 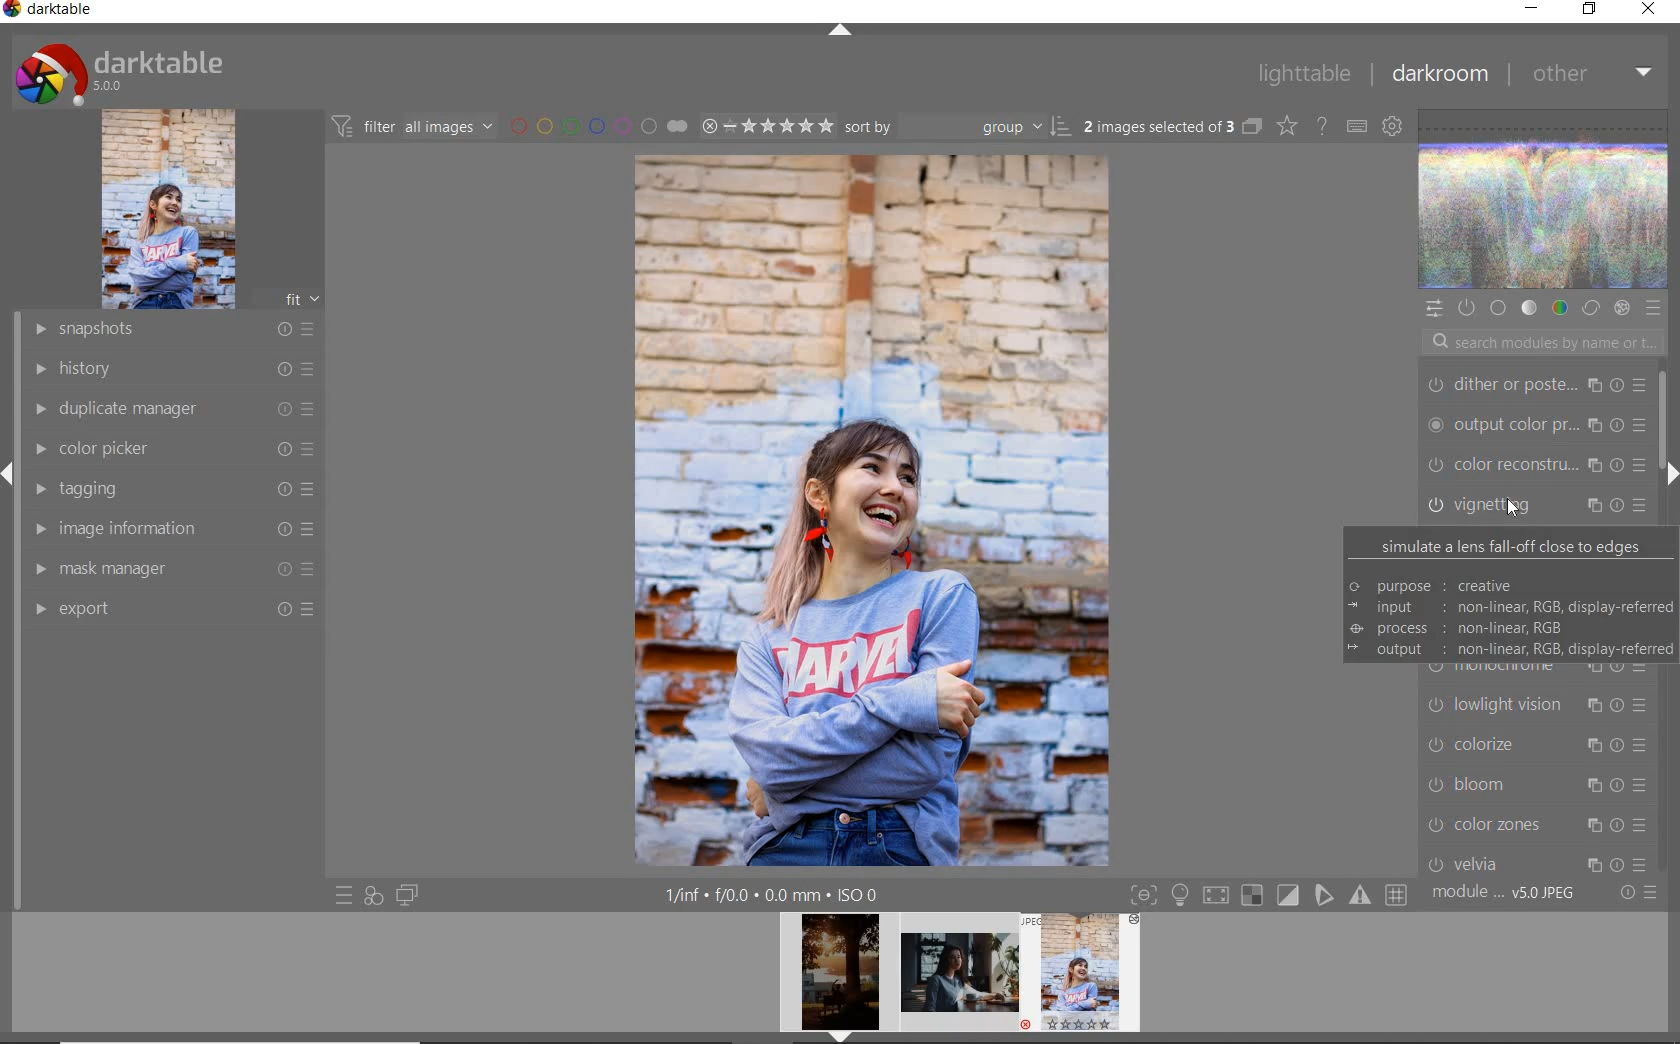 What do you see at coordinates (123, 71) in the screenshot?
I see `system logo and name` at bounding box center [123, 71].